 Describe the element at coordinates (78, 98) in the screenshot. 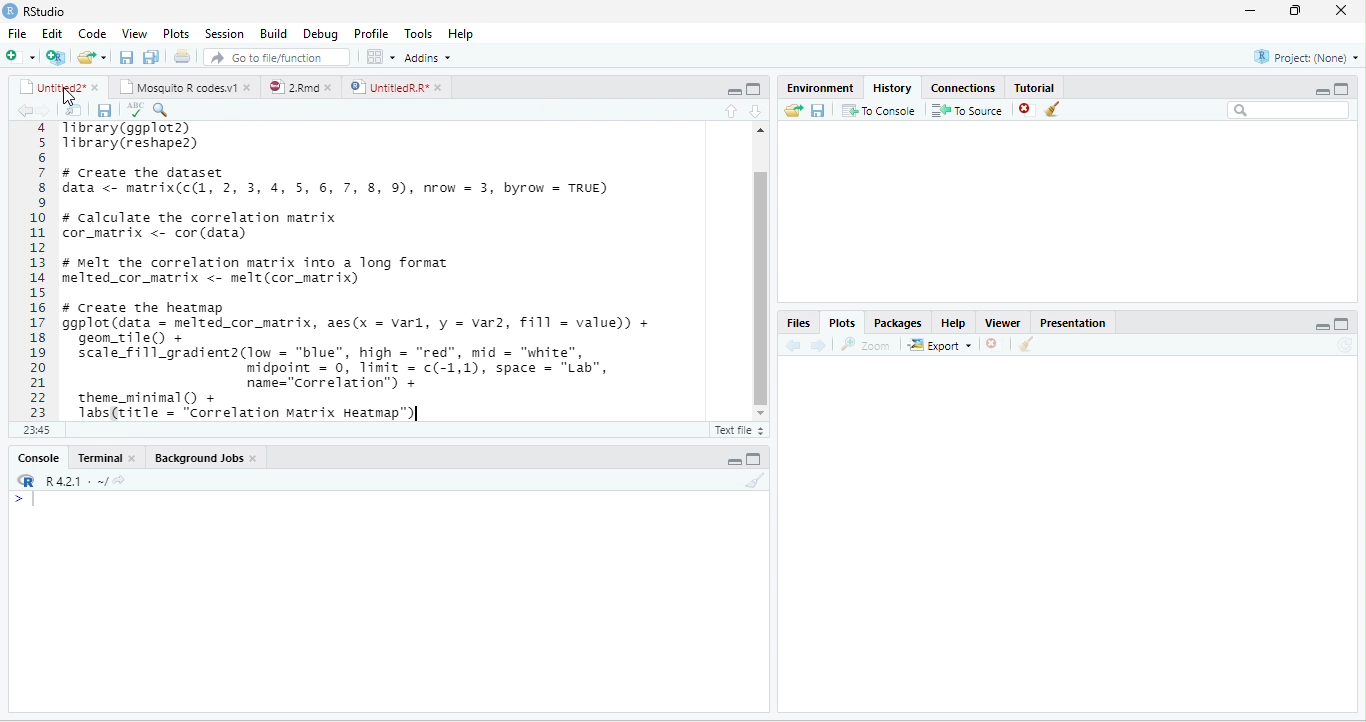

I see `cursor` at that location.